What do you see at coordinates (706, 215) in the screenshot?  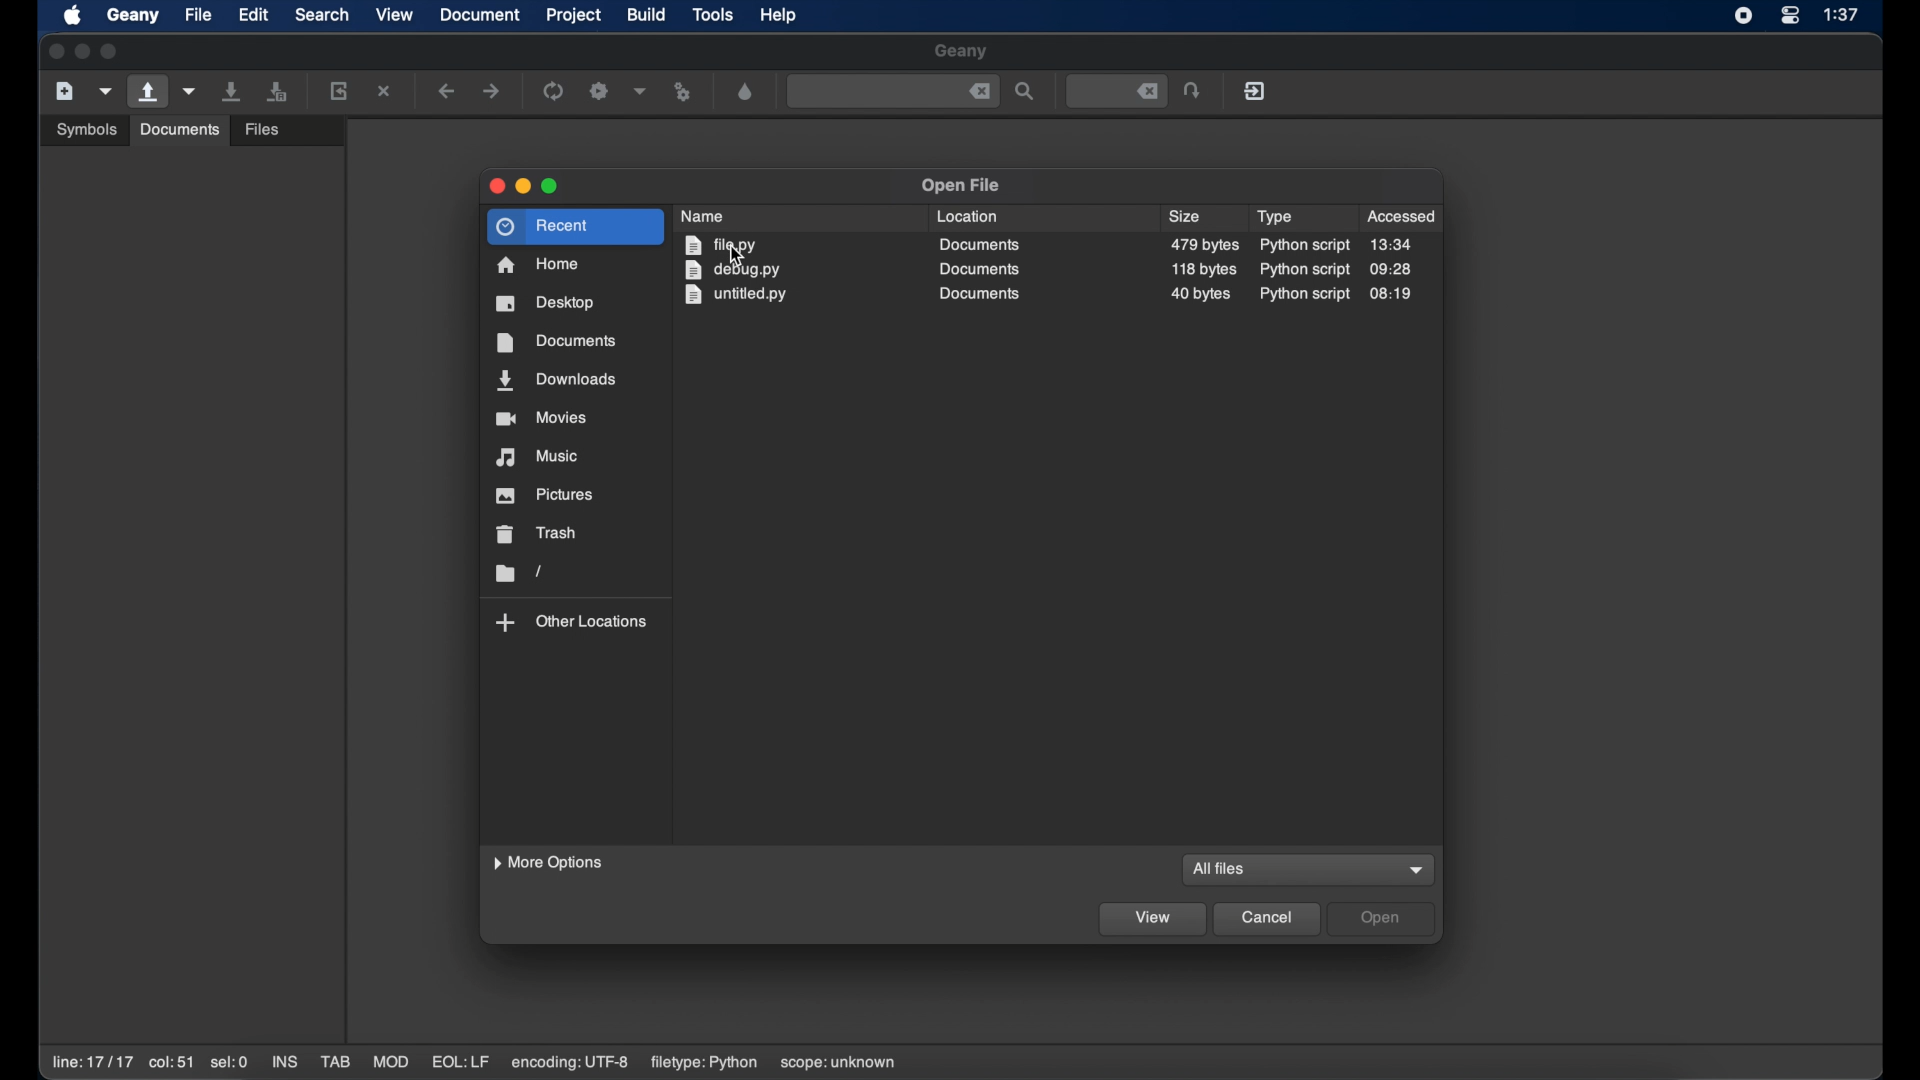 I see `name` at bounding box center [706, 215].